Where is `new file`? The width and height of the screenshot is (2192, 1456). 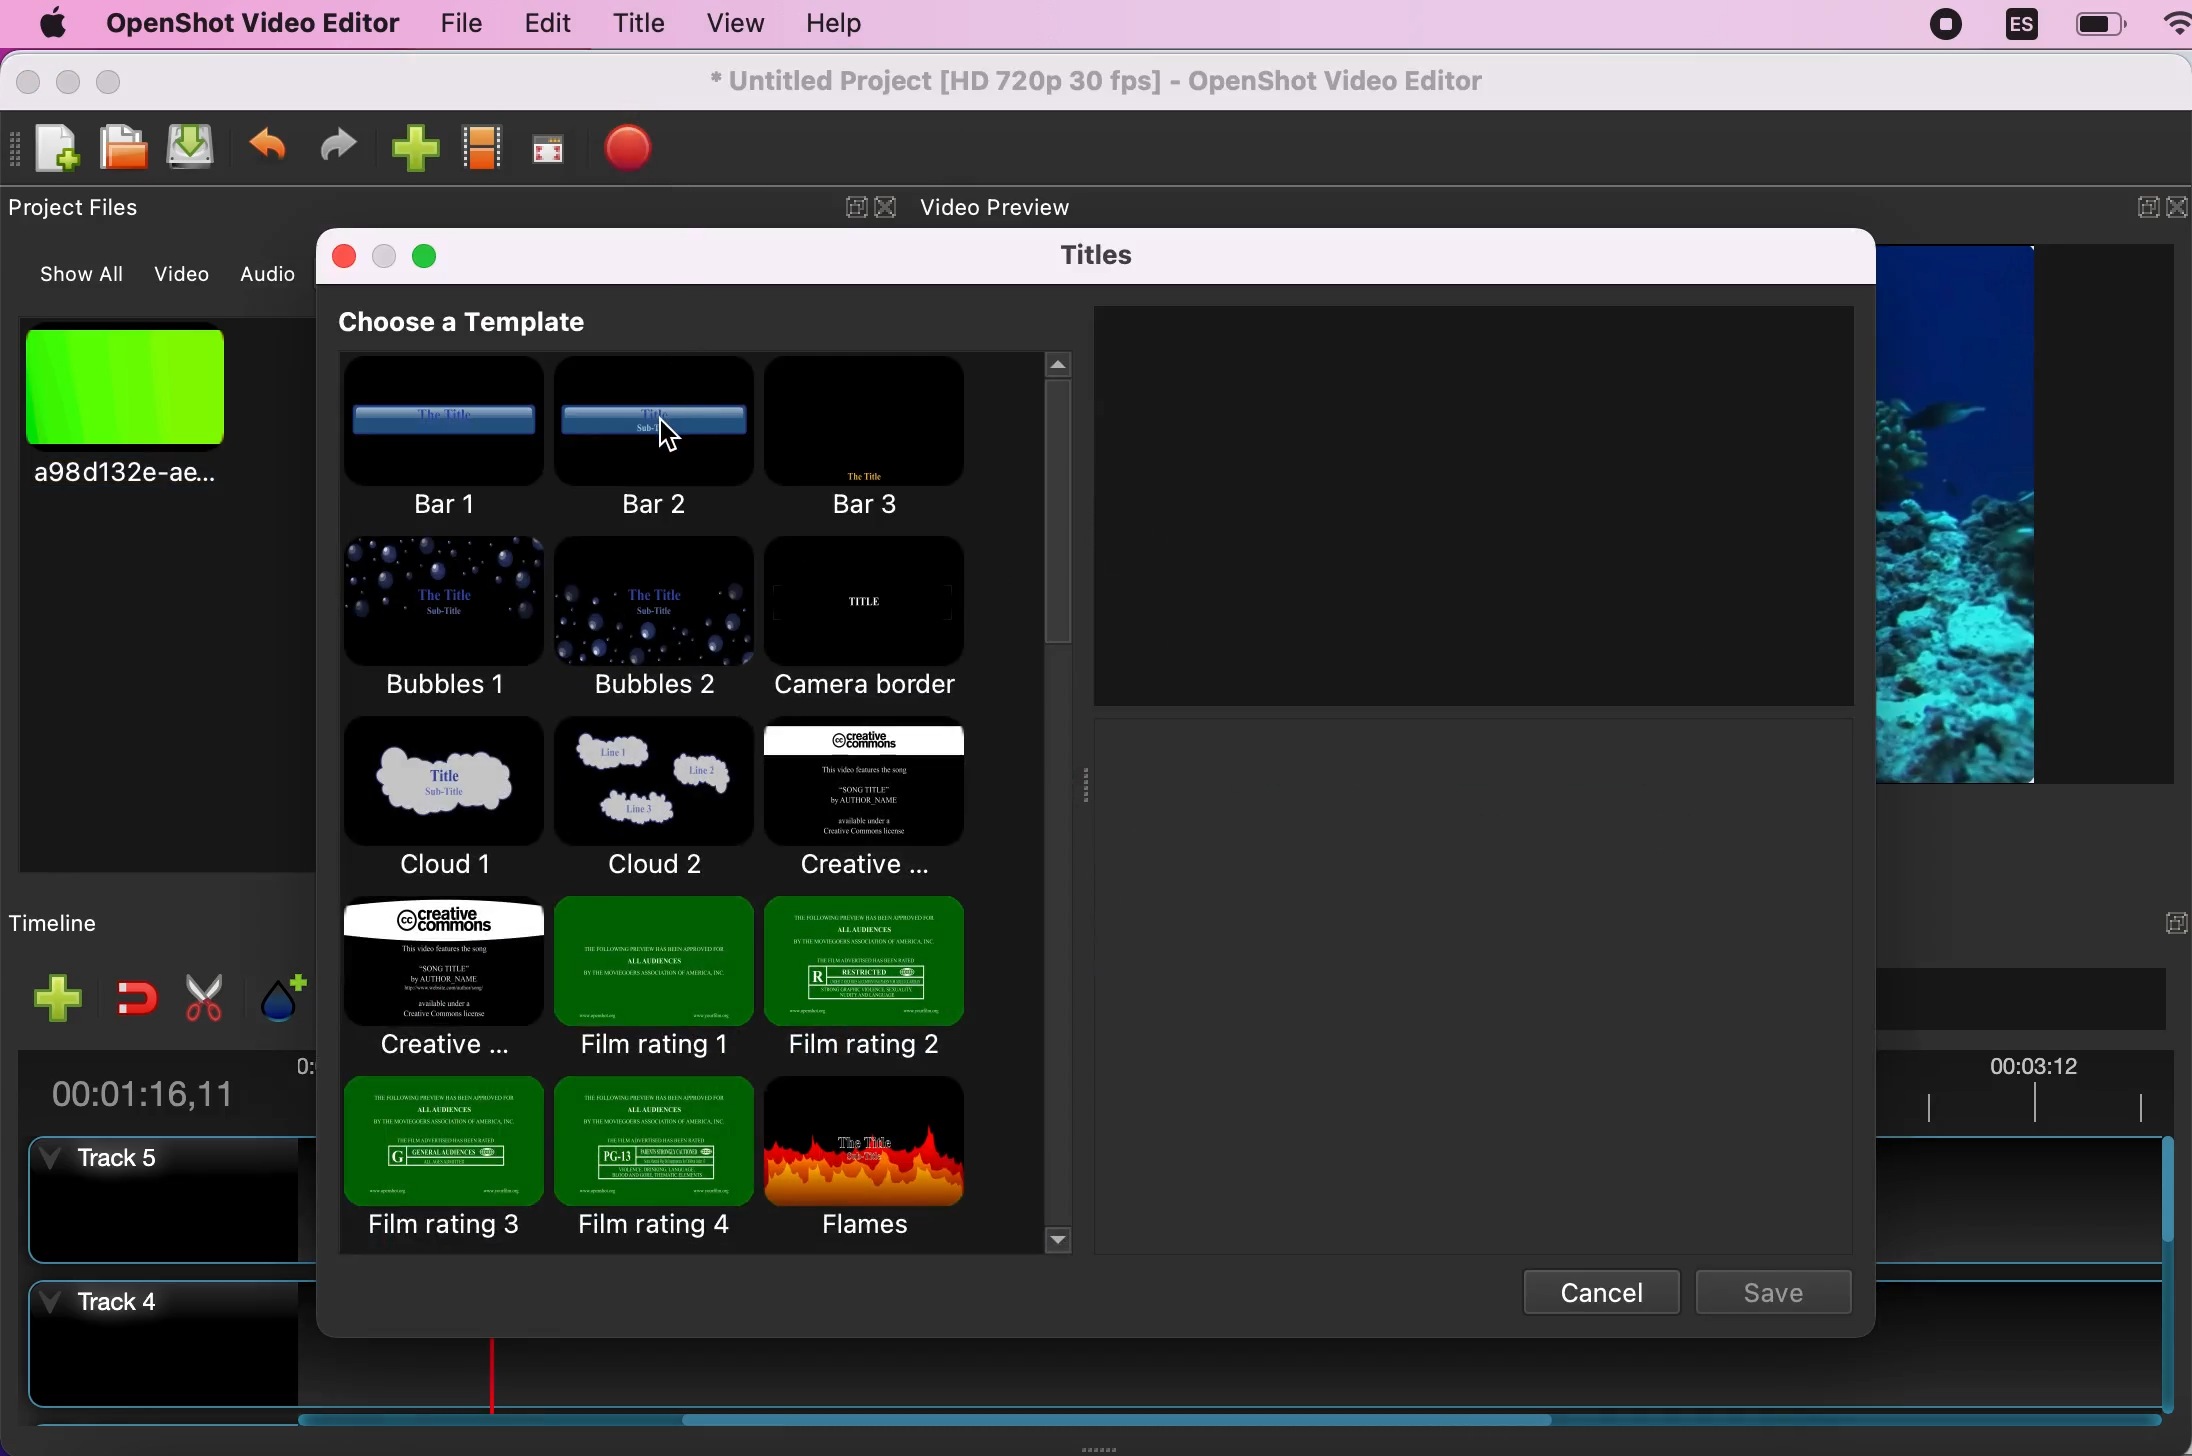
new file is located at coordinates (49, 149).